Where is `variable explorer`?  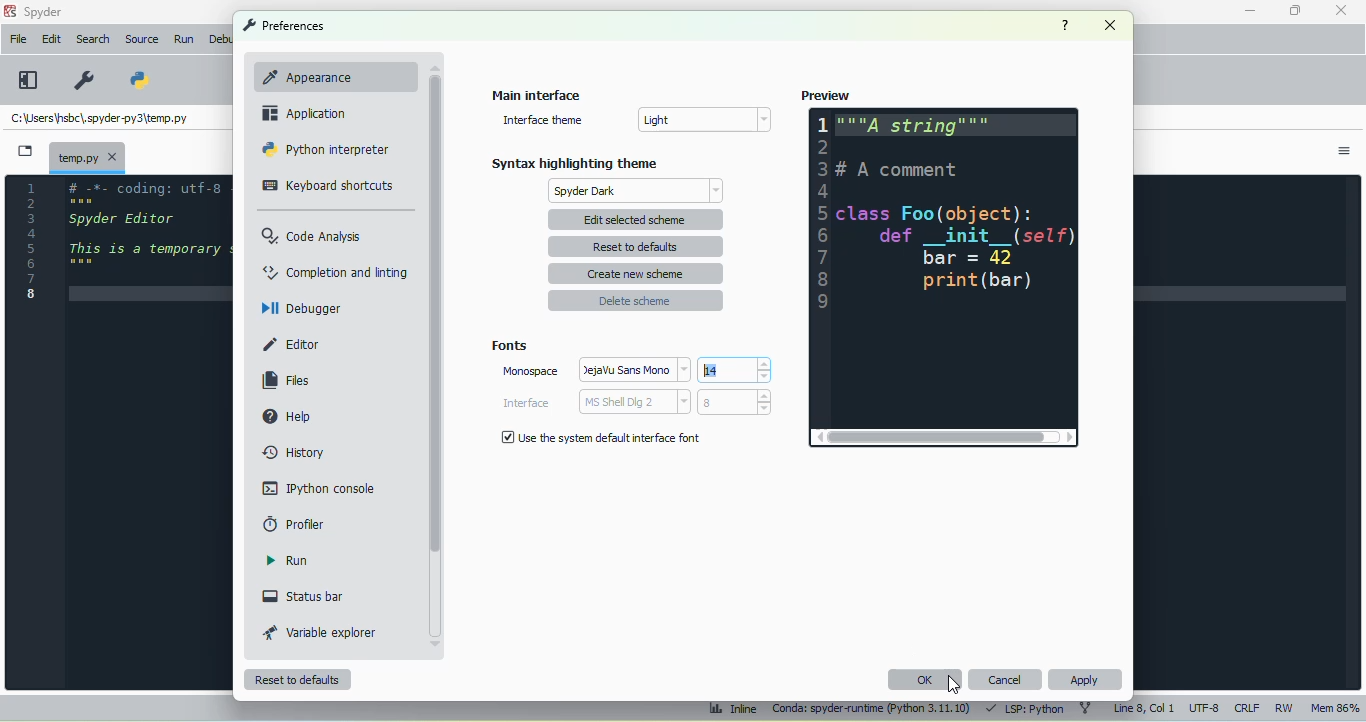 variable explorer is located at coordinates (320, 632).